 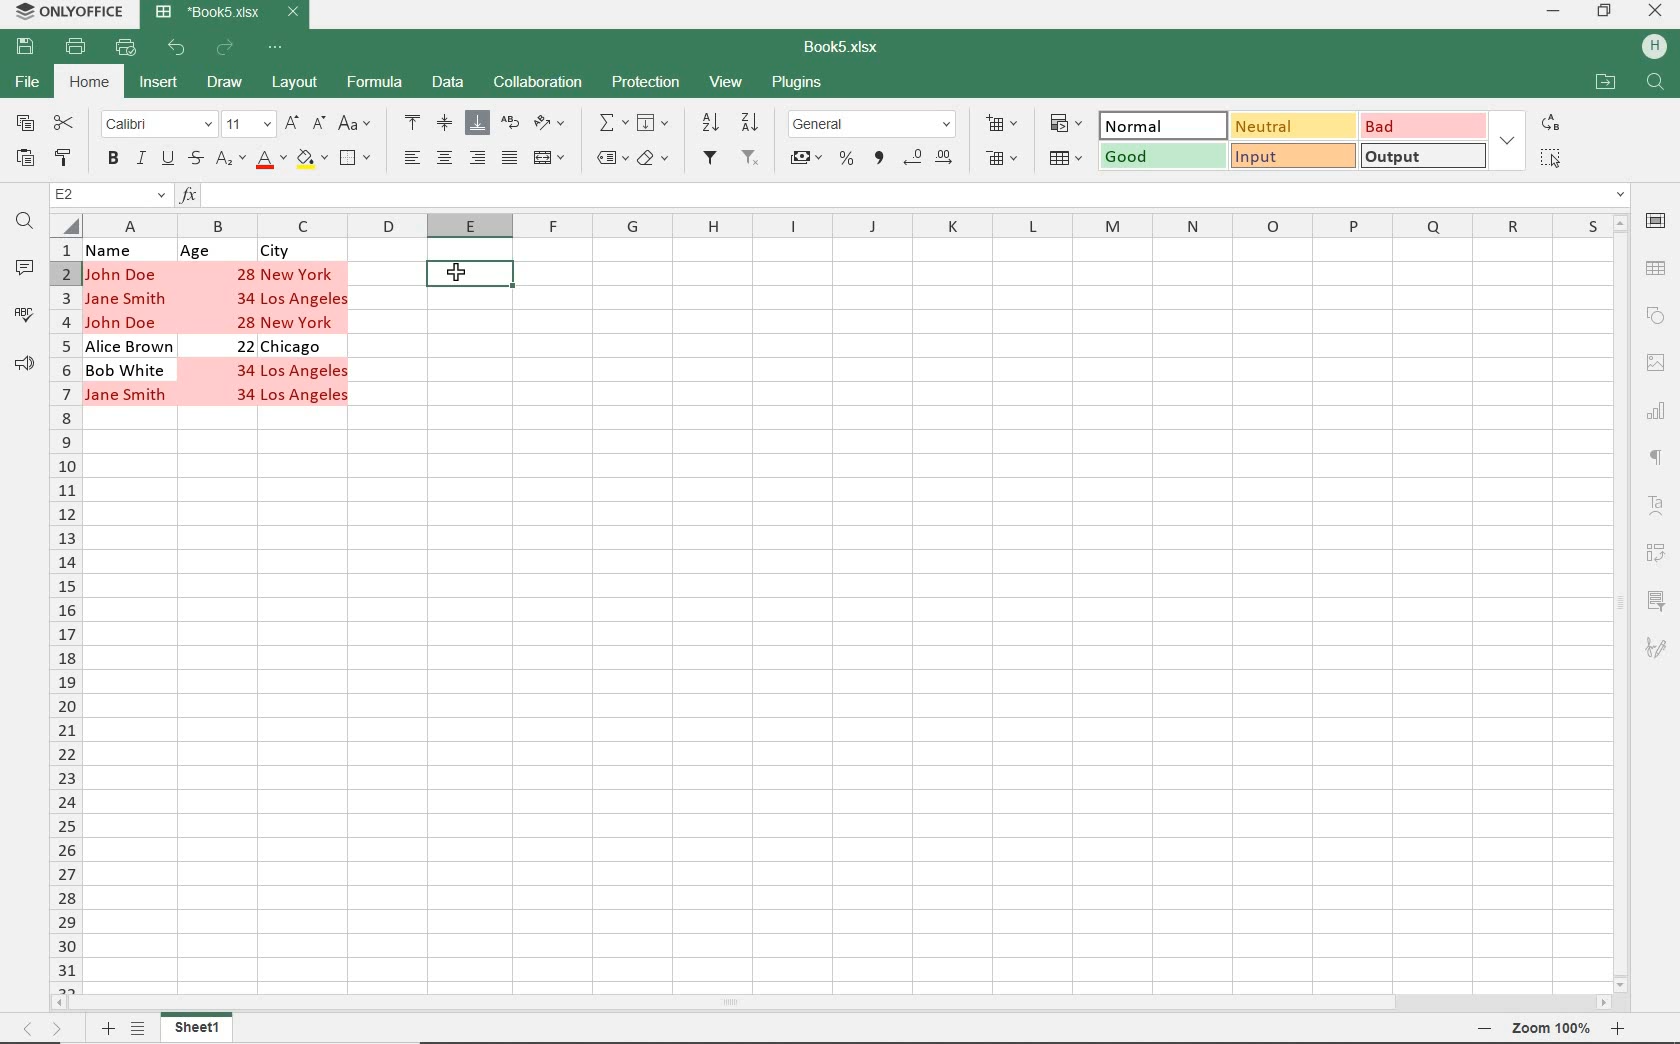 What do you see at coordinates (879, 157) in the screenshot?
I see `COMMA STYLE` at bounding box center [879, 157].